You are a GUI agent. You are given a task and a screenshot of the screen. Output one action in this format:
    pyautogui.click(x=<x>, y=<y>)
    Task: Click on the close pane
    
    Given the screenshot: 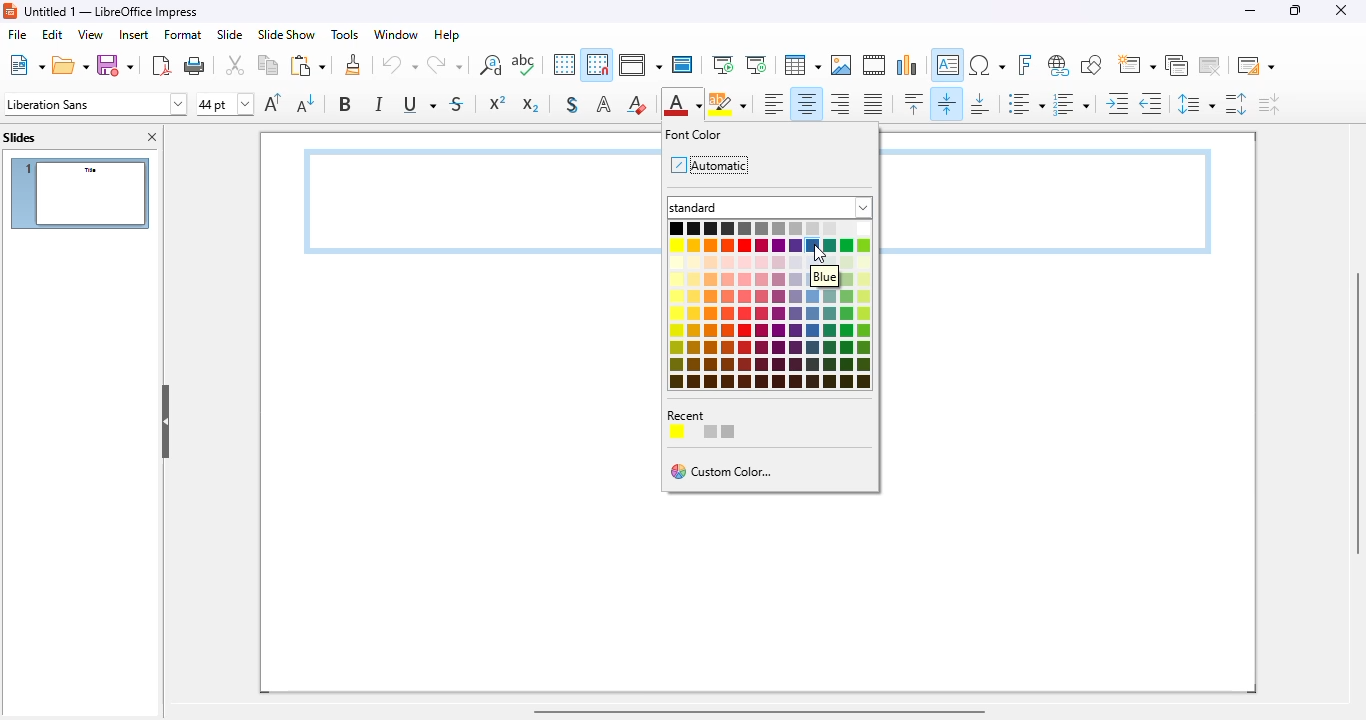 What is the action you would take?
    pyautogui.click(x=154, y=137)
    